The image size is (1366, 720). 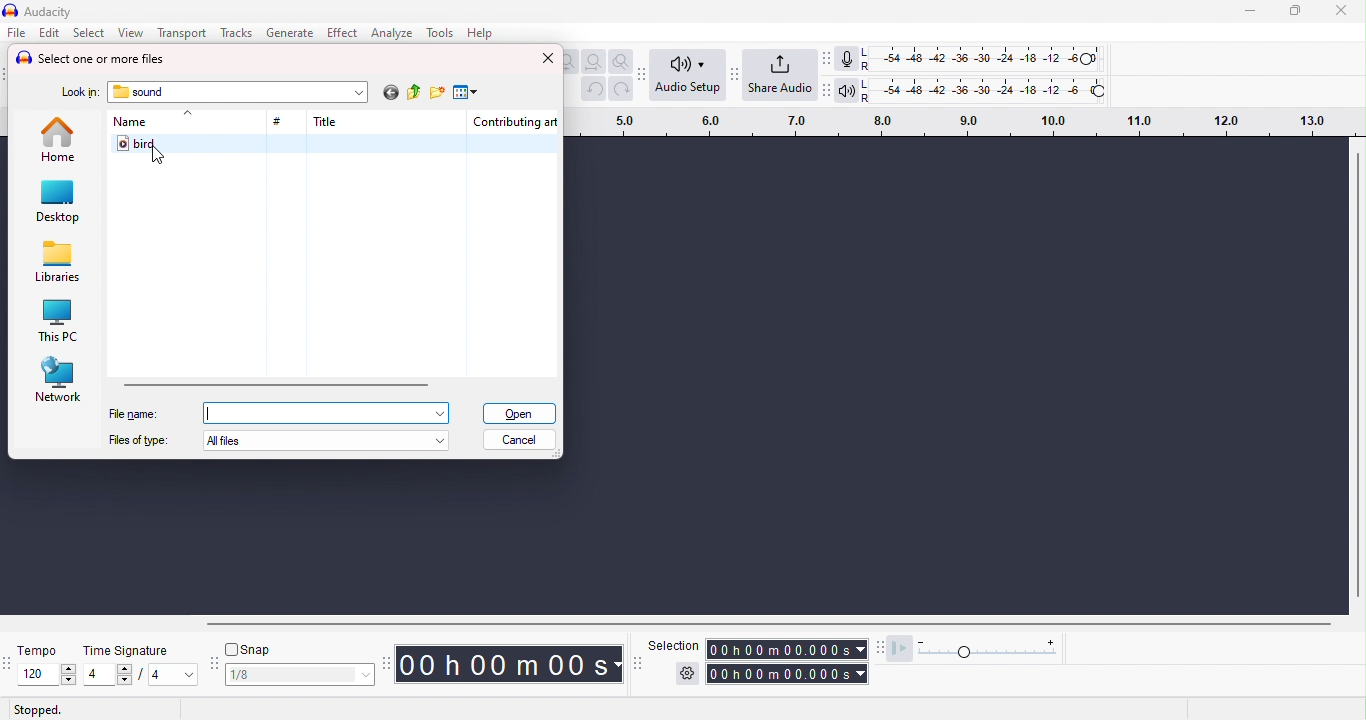 What do you see at coordinates (38, 710) in the screenshot?
I see `stopped` at bounding box center [38, 710].